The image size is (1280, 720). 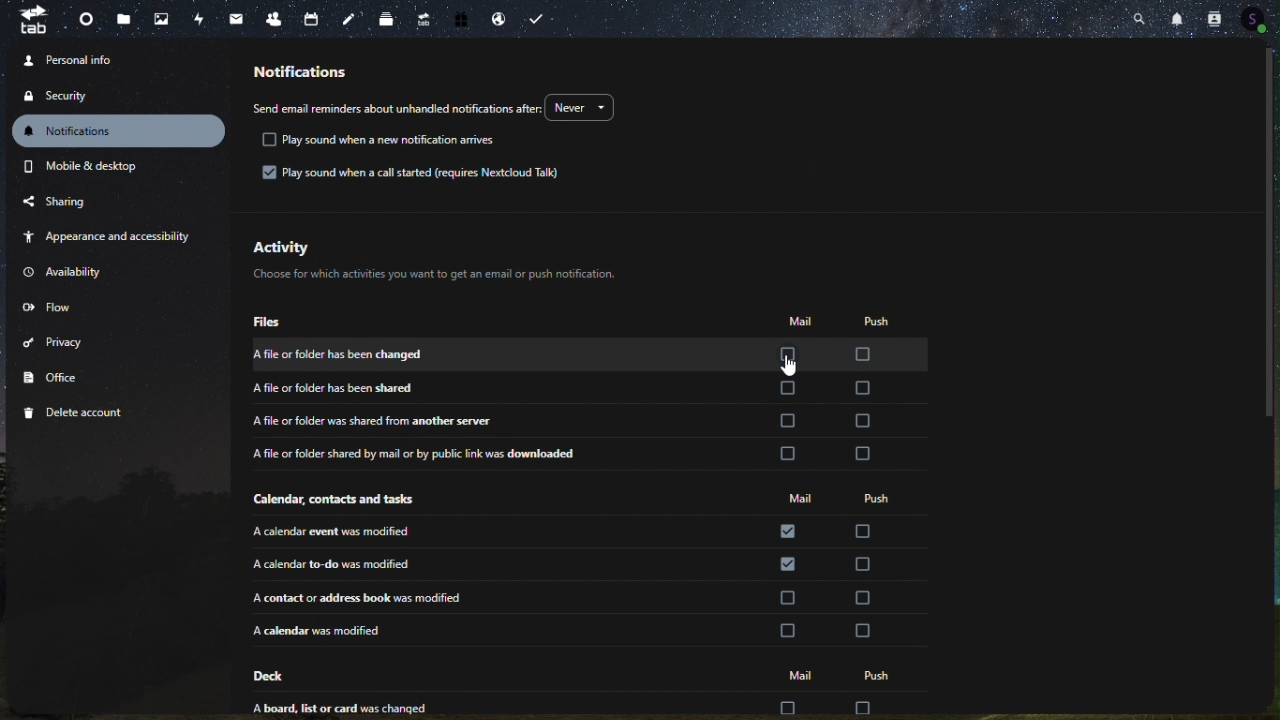 I want to click on scroll bar, so click(x=1266, y=235).